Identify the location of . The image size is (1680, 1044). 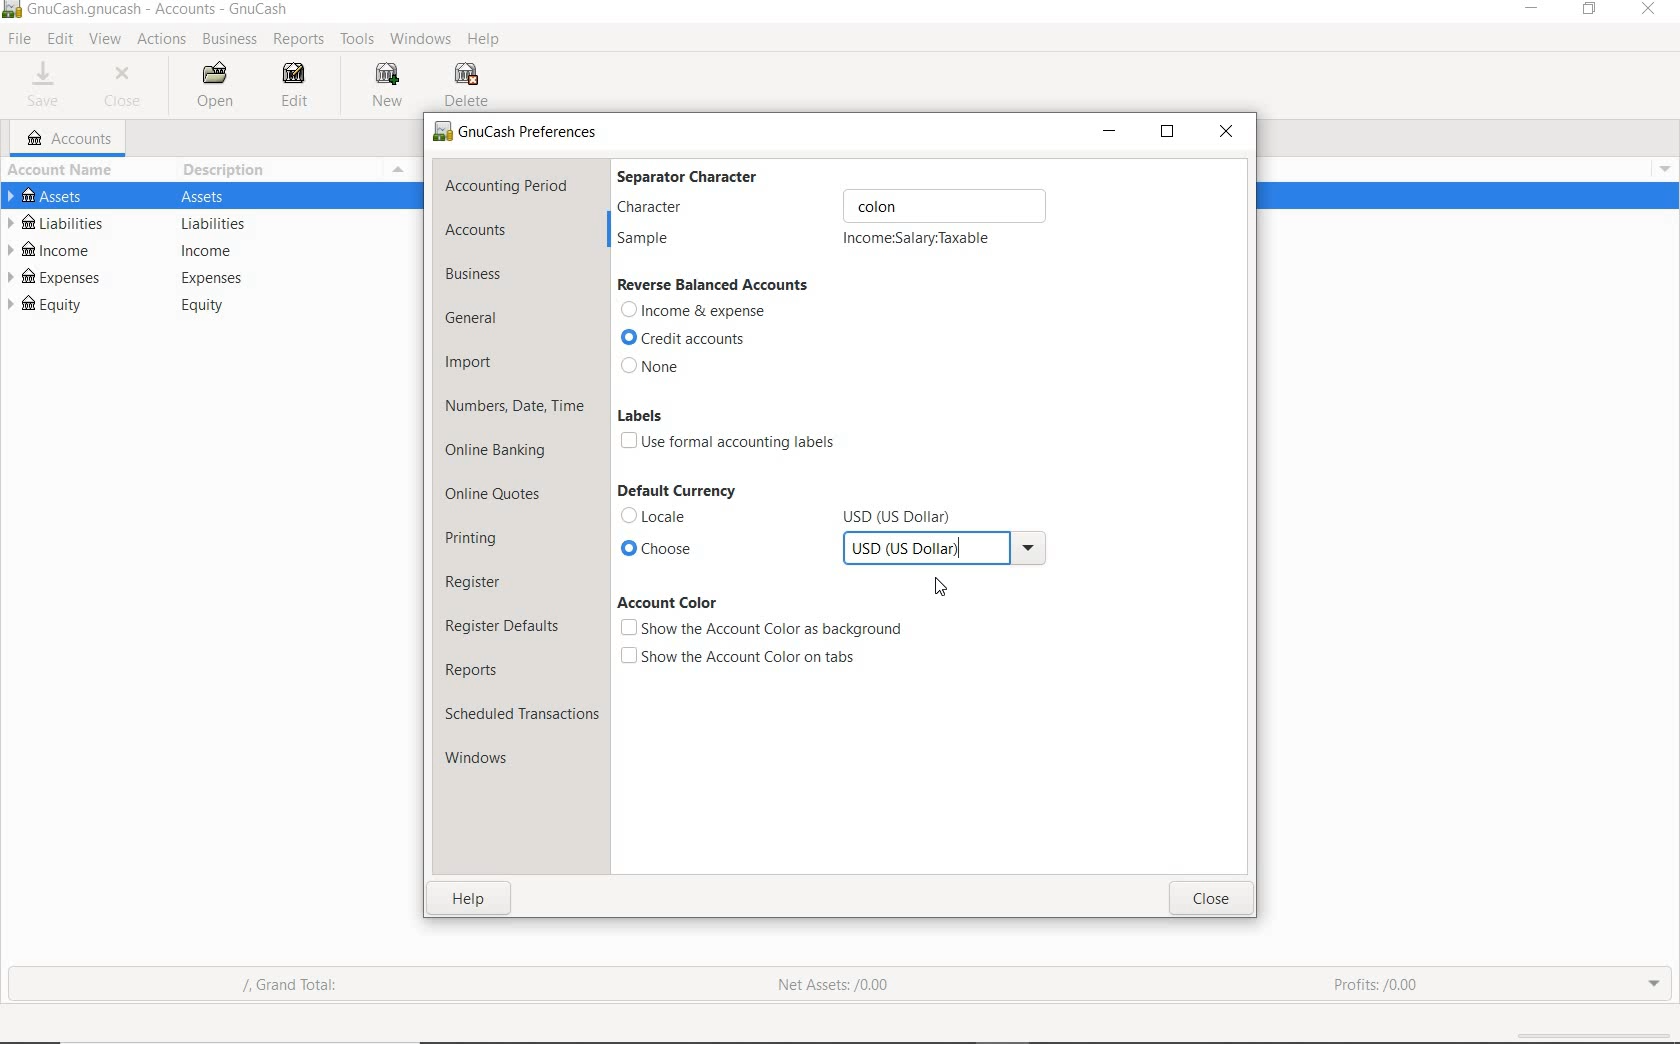
(907, 510).